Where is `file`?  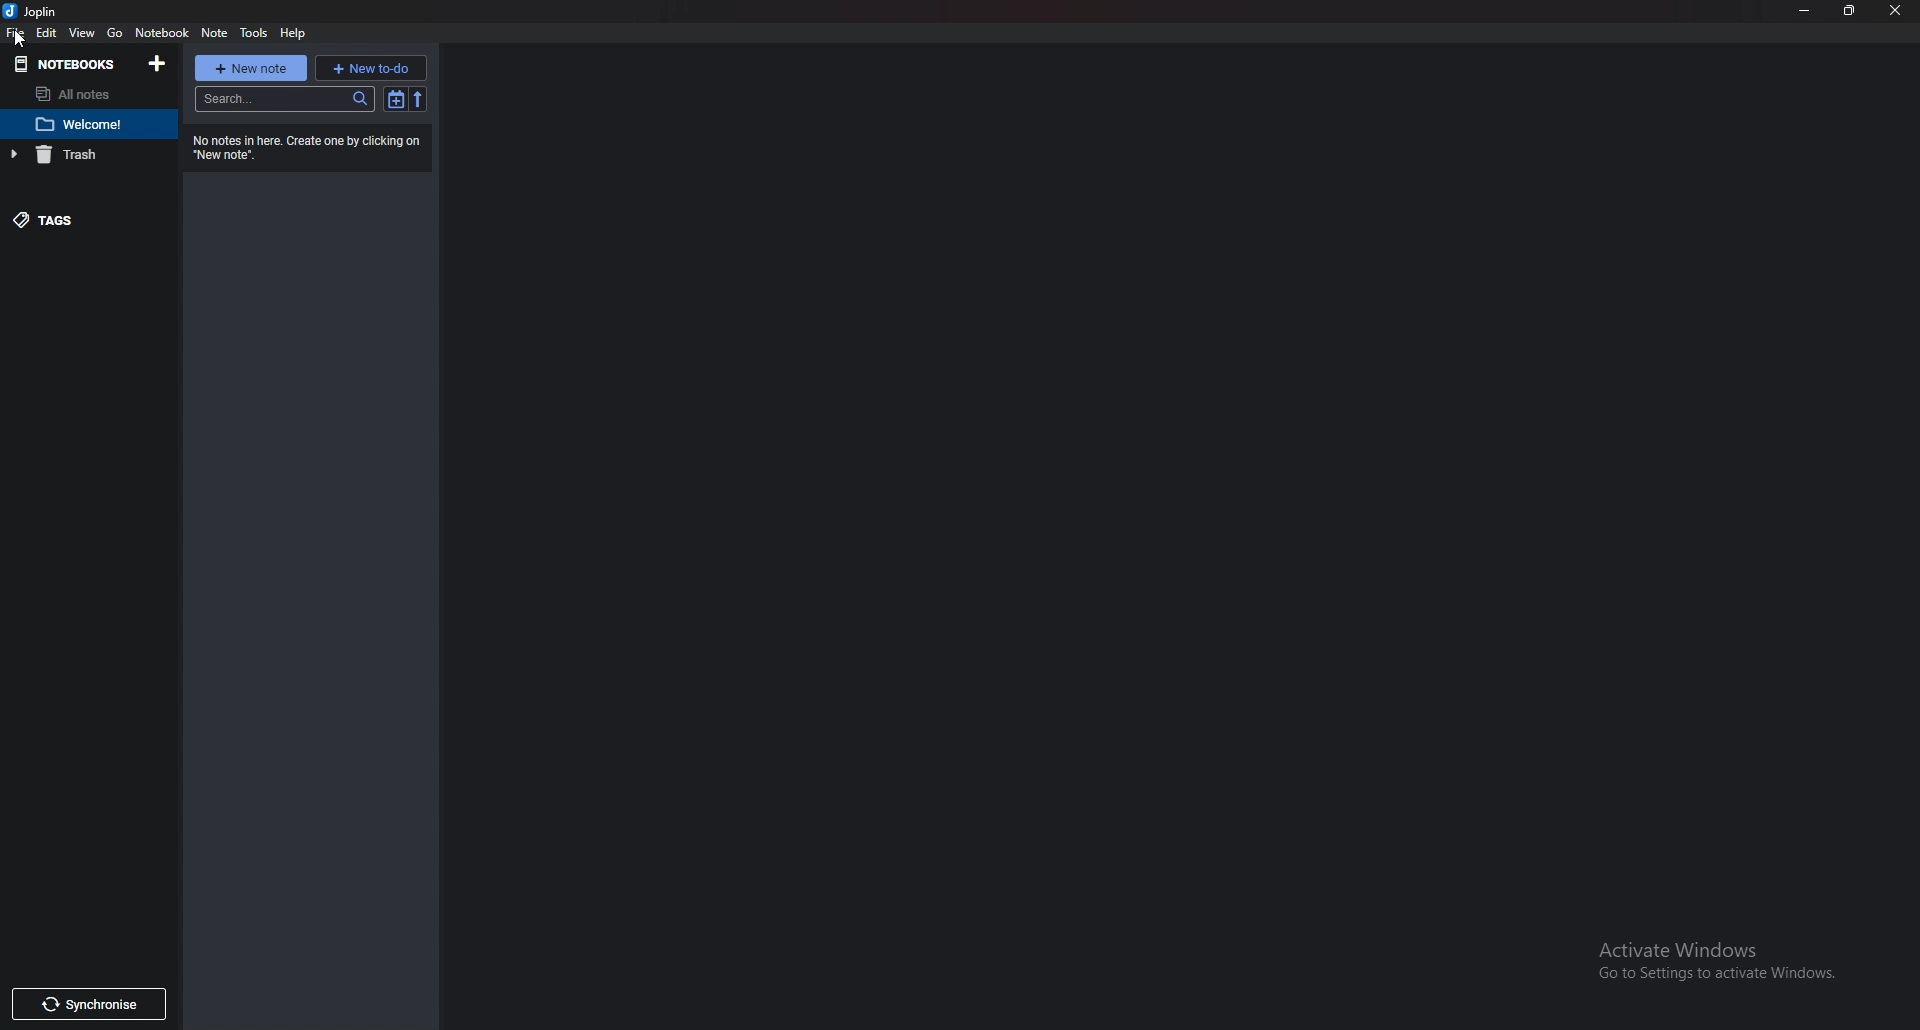
file is located at coordinates (17, 33).